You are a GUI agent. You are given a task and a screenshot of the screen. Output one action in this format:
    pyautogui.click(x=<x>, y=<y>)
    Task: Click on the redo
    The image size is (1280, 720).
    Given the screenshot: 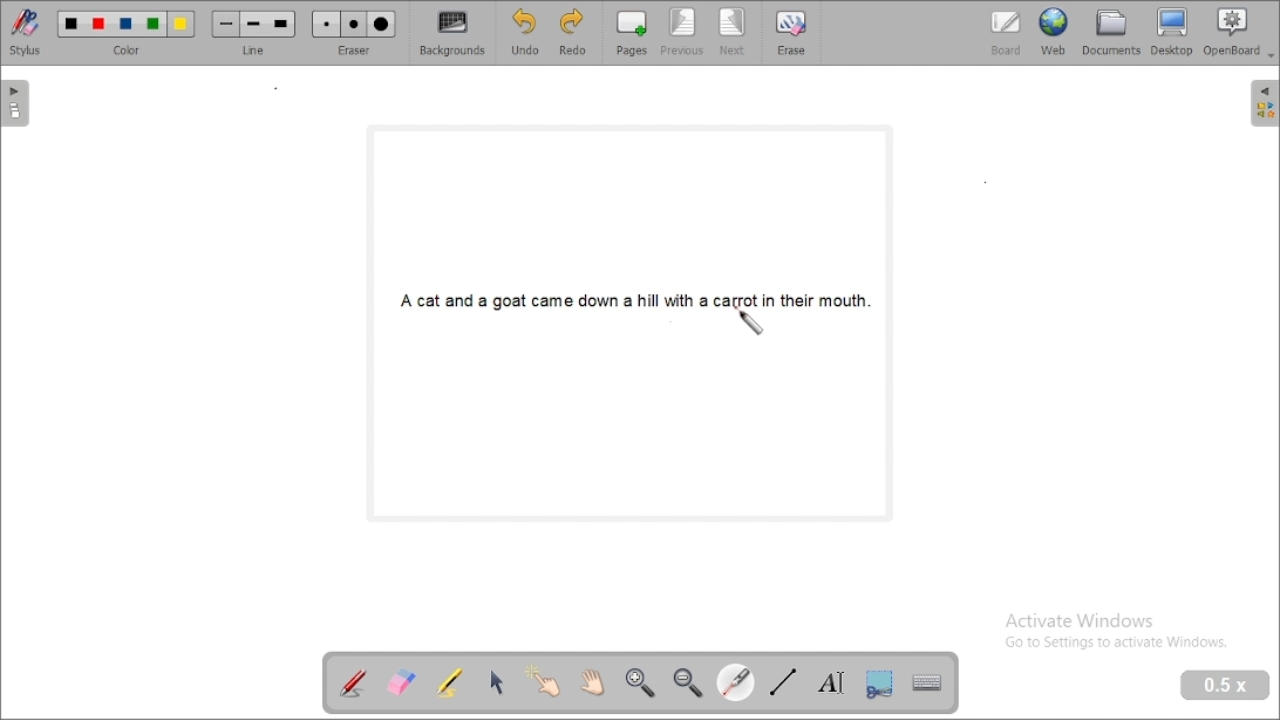 What is the action you would take?
    pyautogui.click(x=573, y=34)
    